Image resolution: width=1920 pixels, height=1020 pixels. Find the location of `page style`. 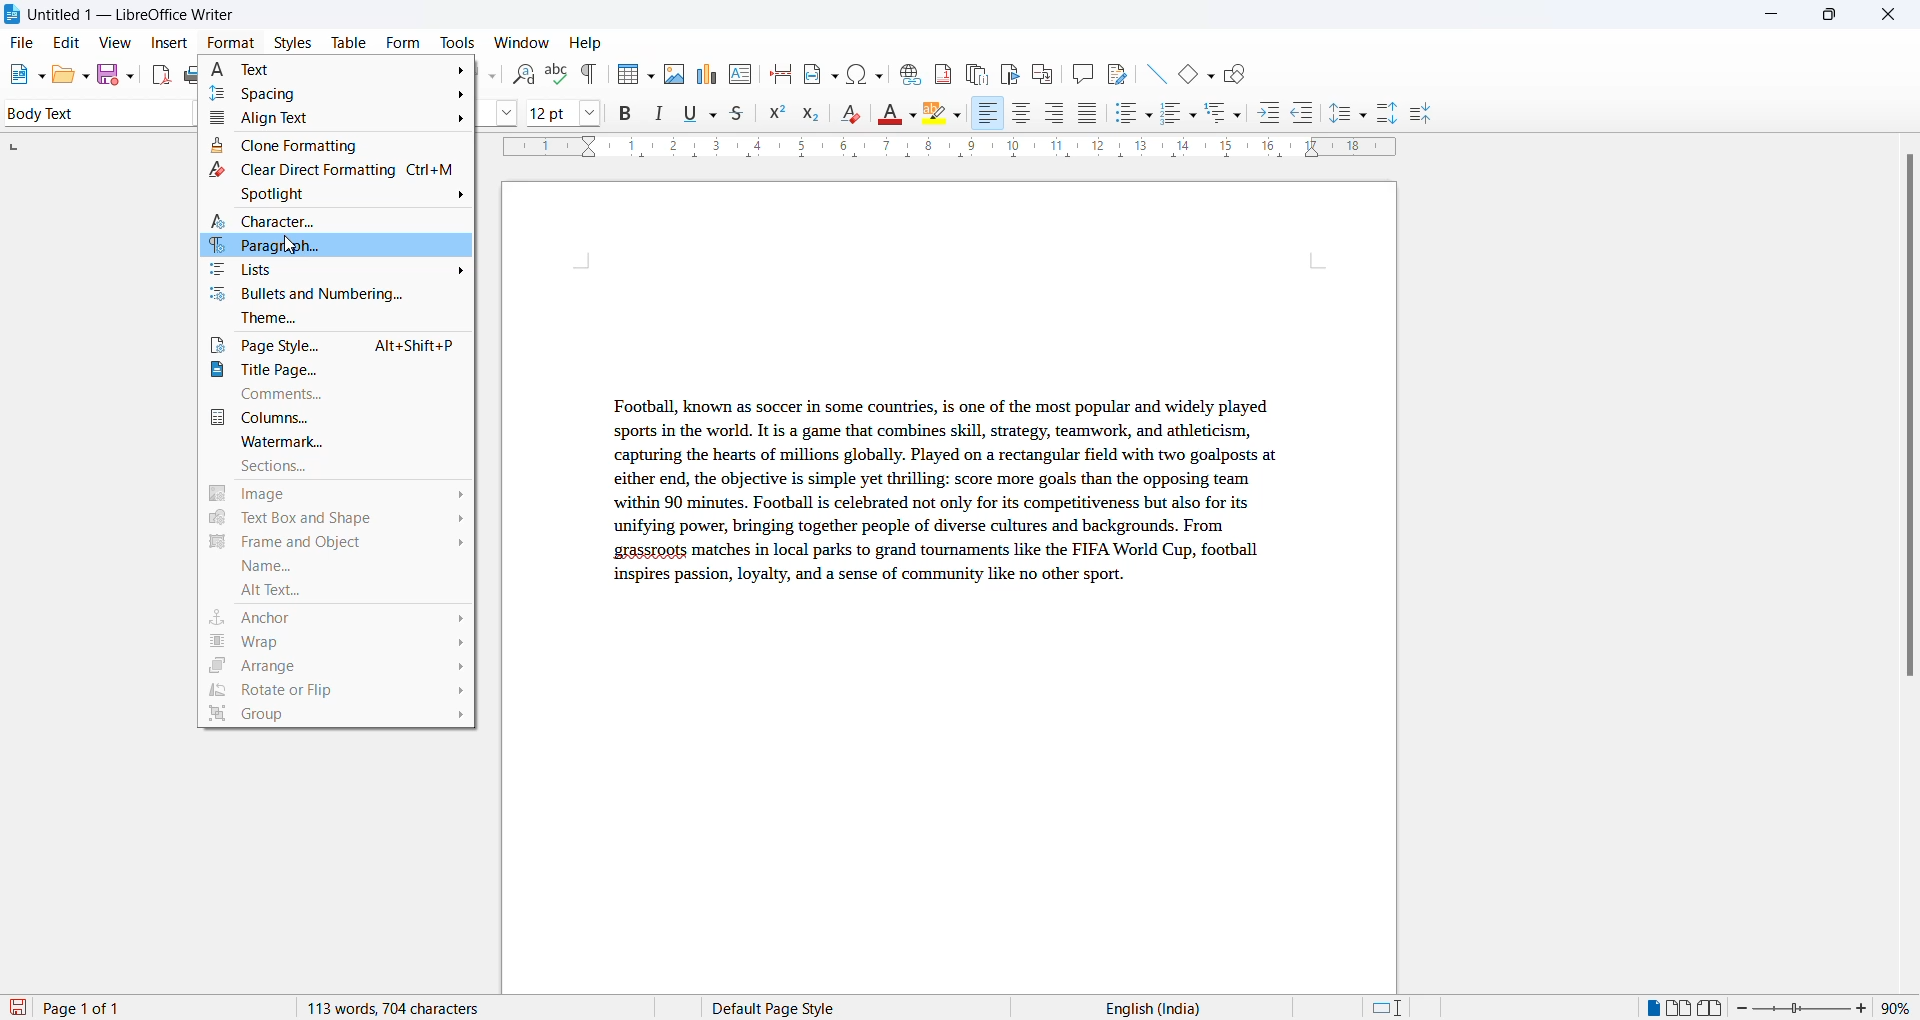

page style is located at coordinates (339, 348).